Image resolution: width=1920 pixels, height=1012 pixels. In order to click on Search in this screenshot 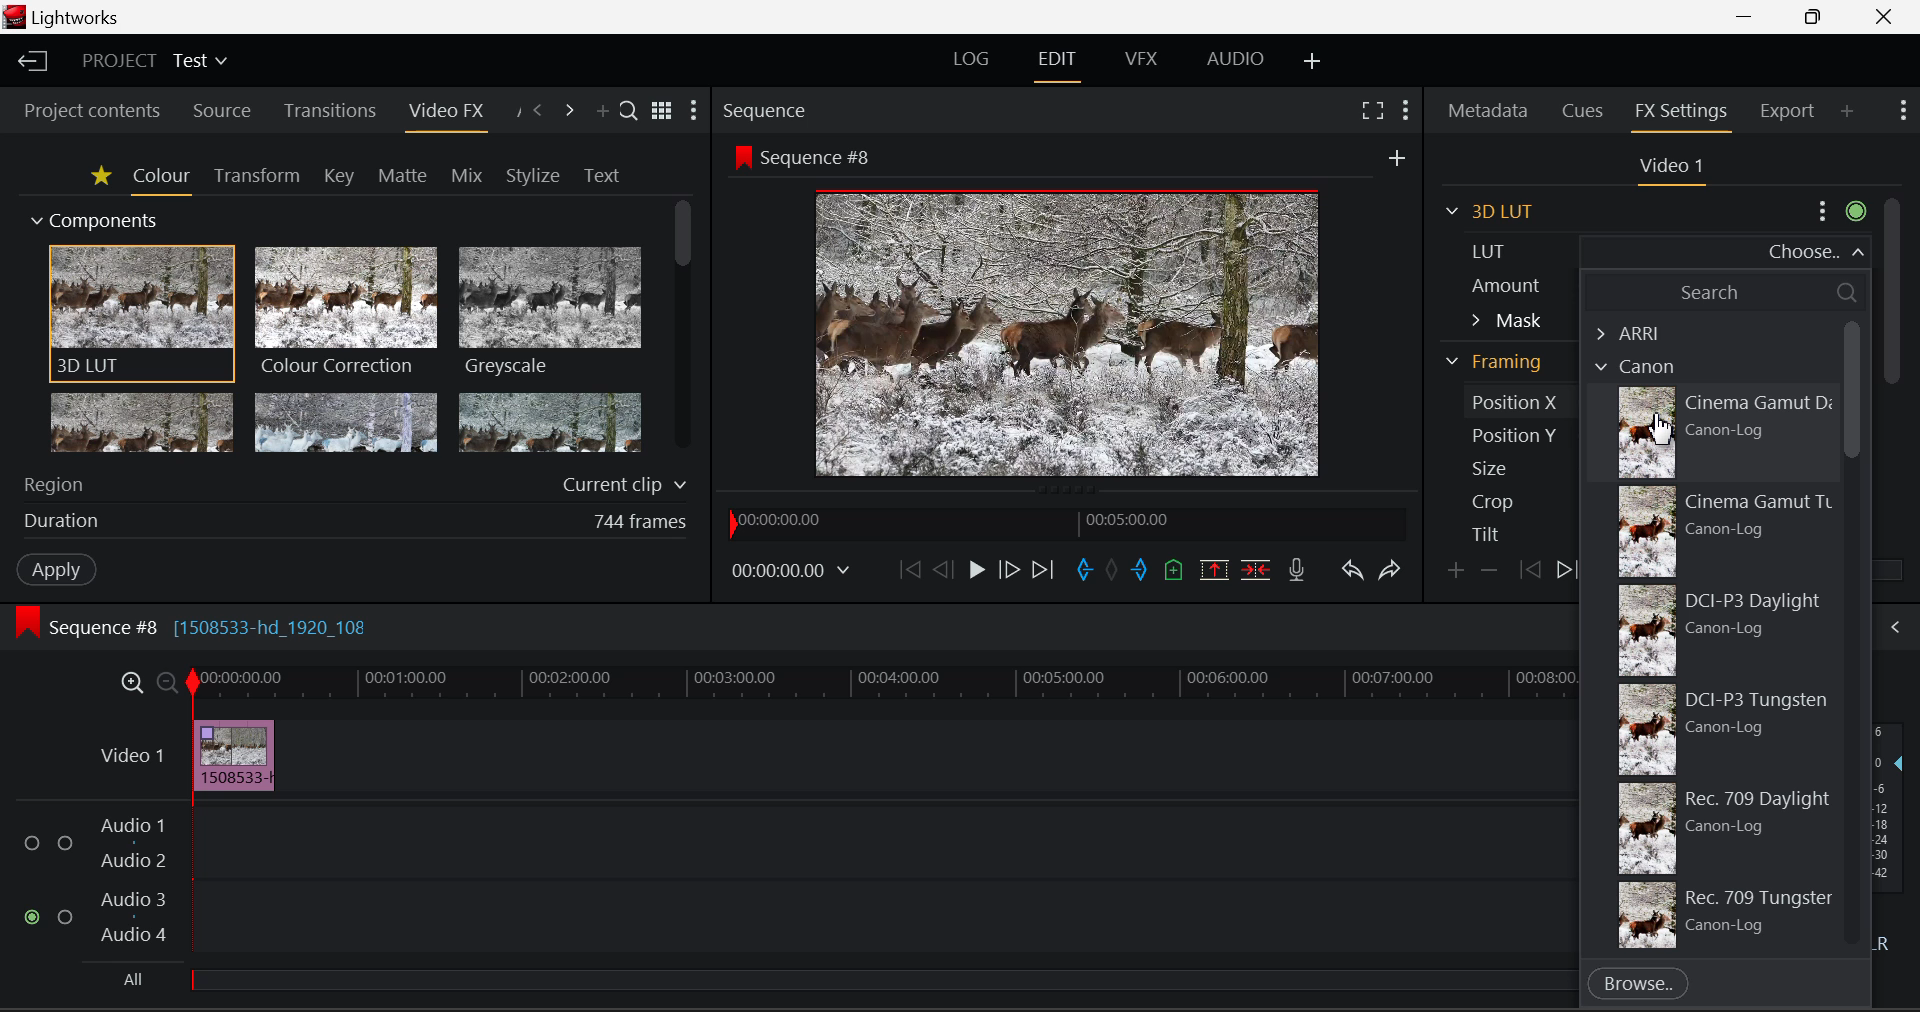, I will do `click(626, 105)`.